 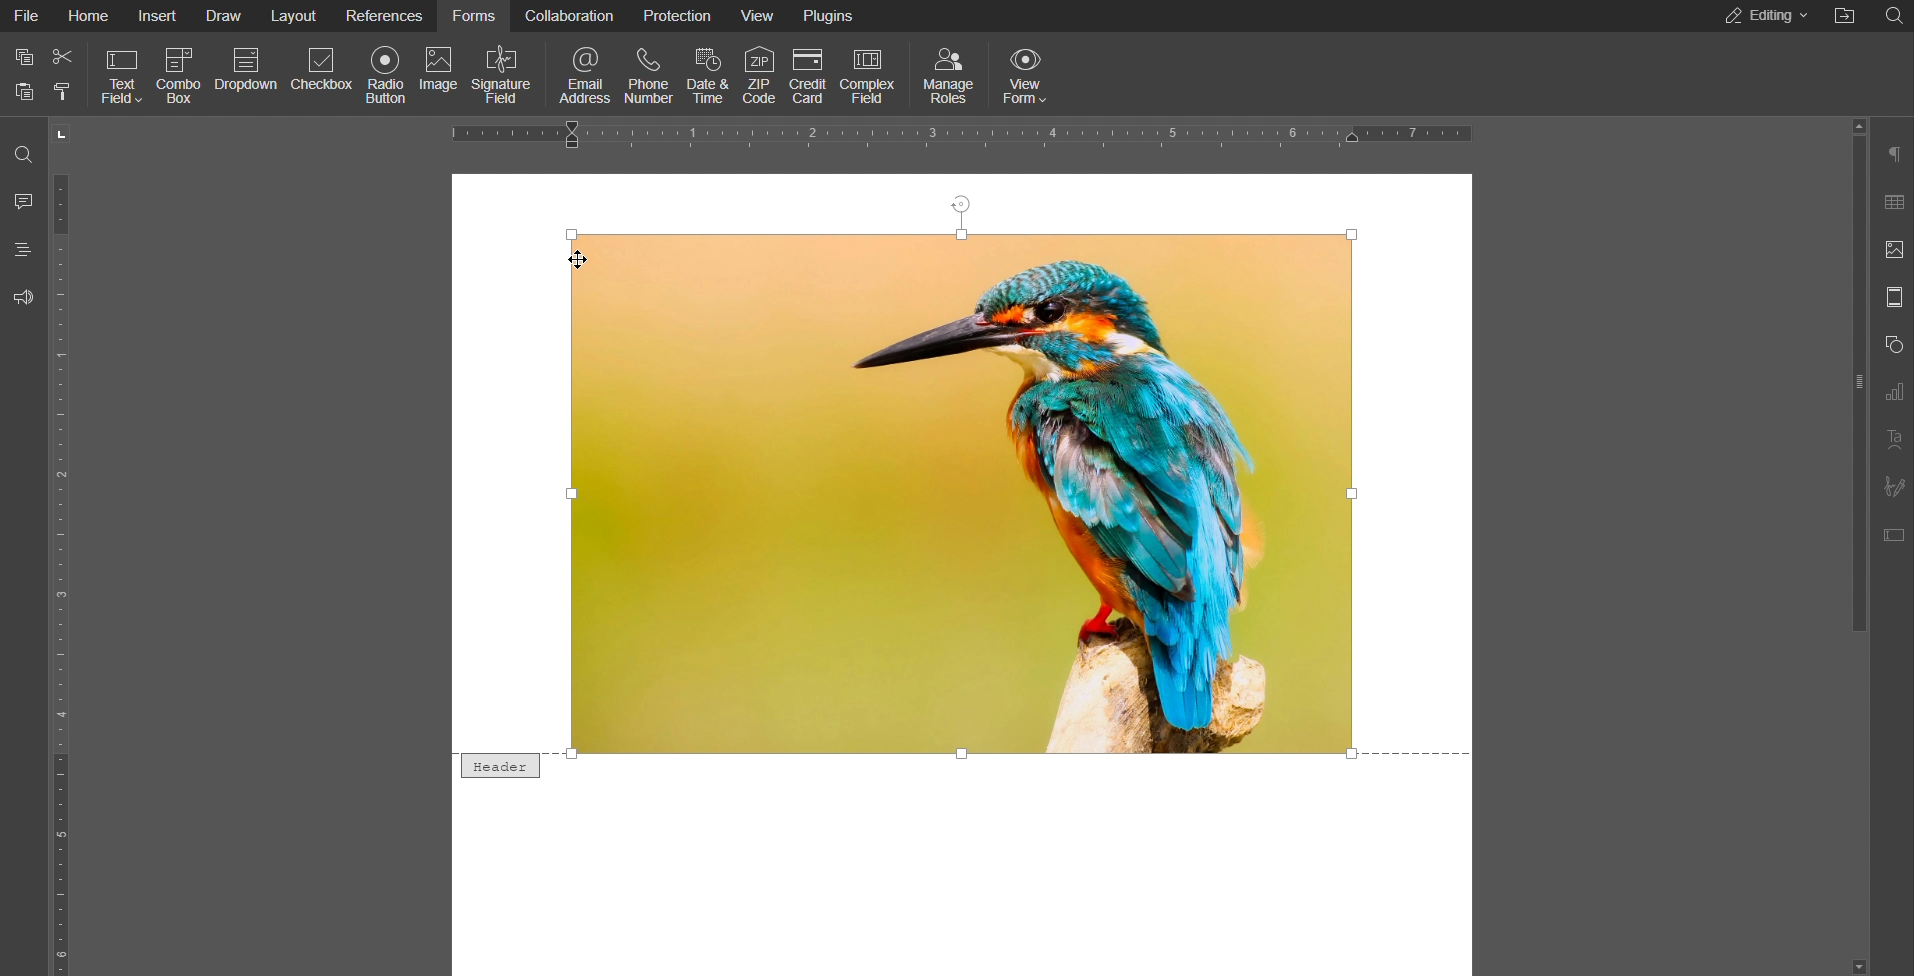 What do you see at coordinates (1892, 14) in the screenshot?
I see `Search` at bounding box center [1892, 14].